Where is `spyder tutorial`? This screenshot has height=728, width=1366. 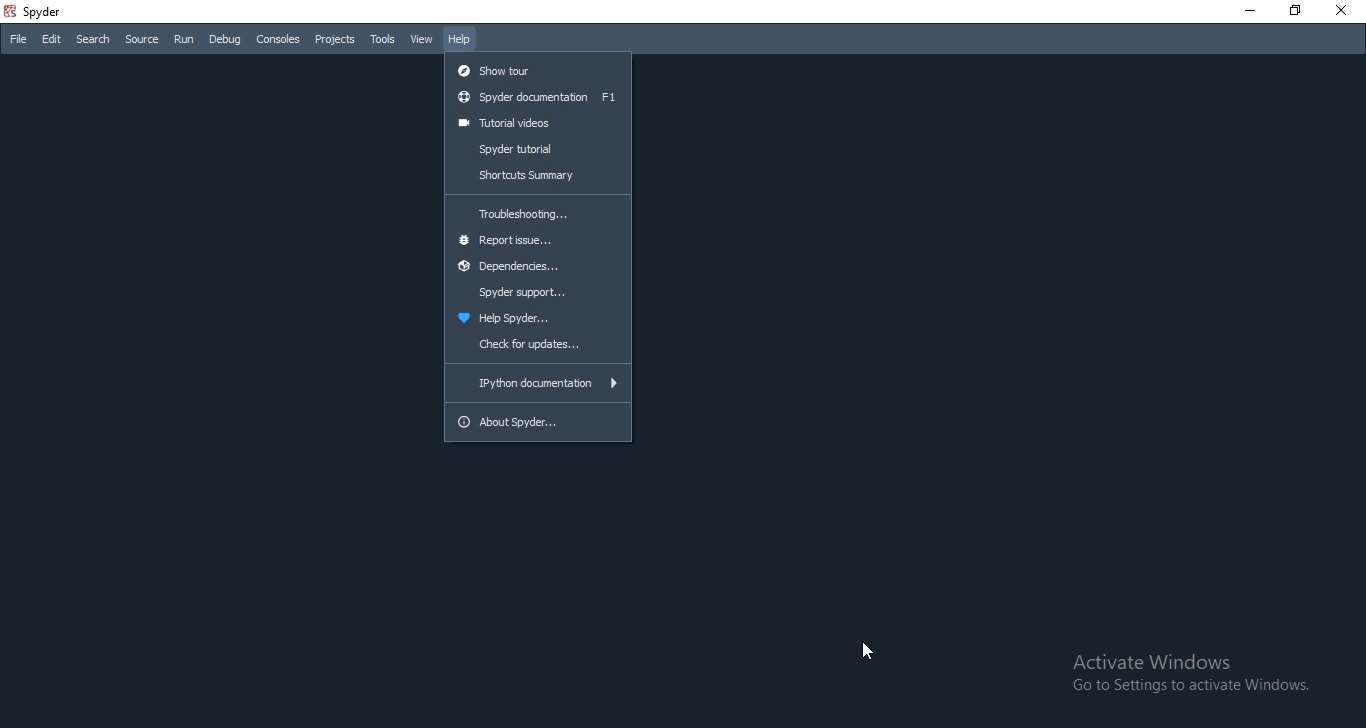 spyder tutorial is located at coordinates (538, 149).